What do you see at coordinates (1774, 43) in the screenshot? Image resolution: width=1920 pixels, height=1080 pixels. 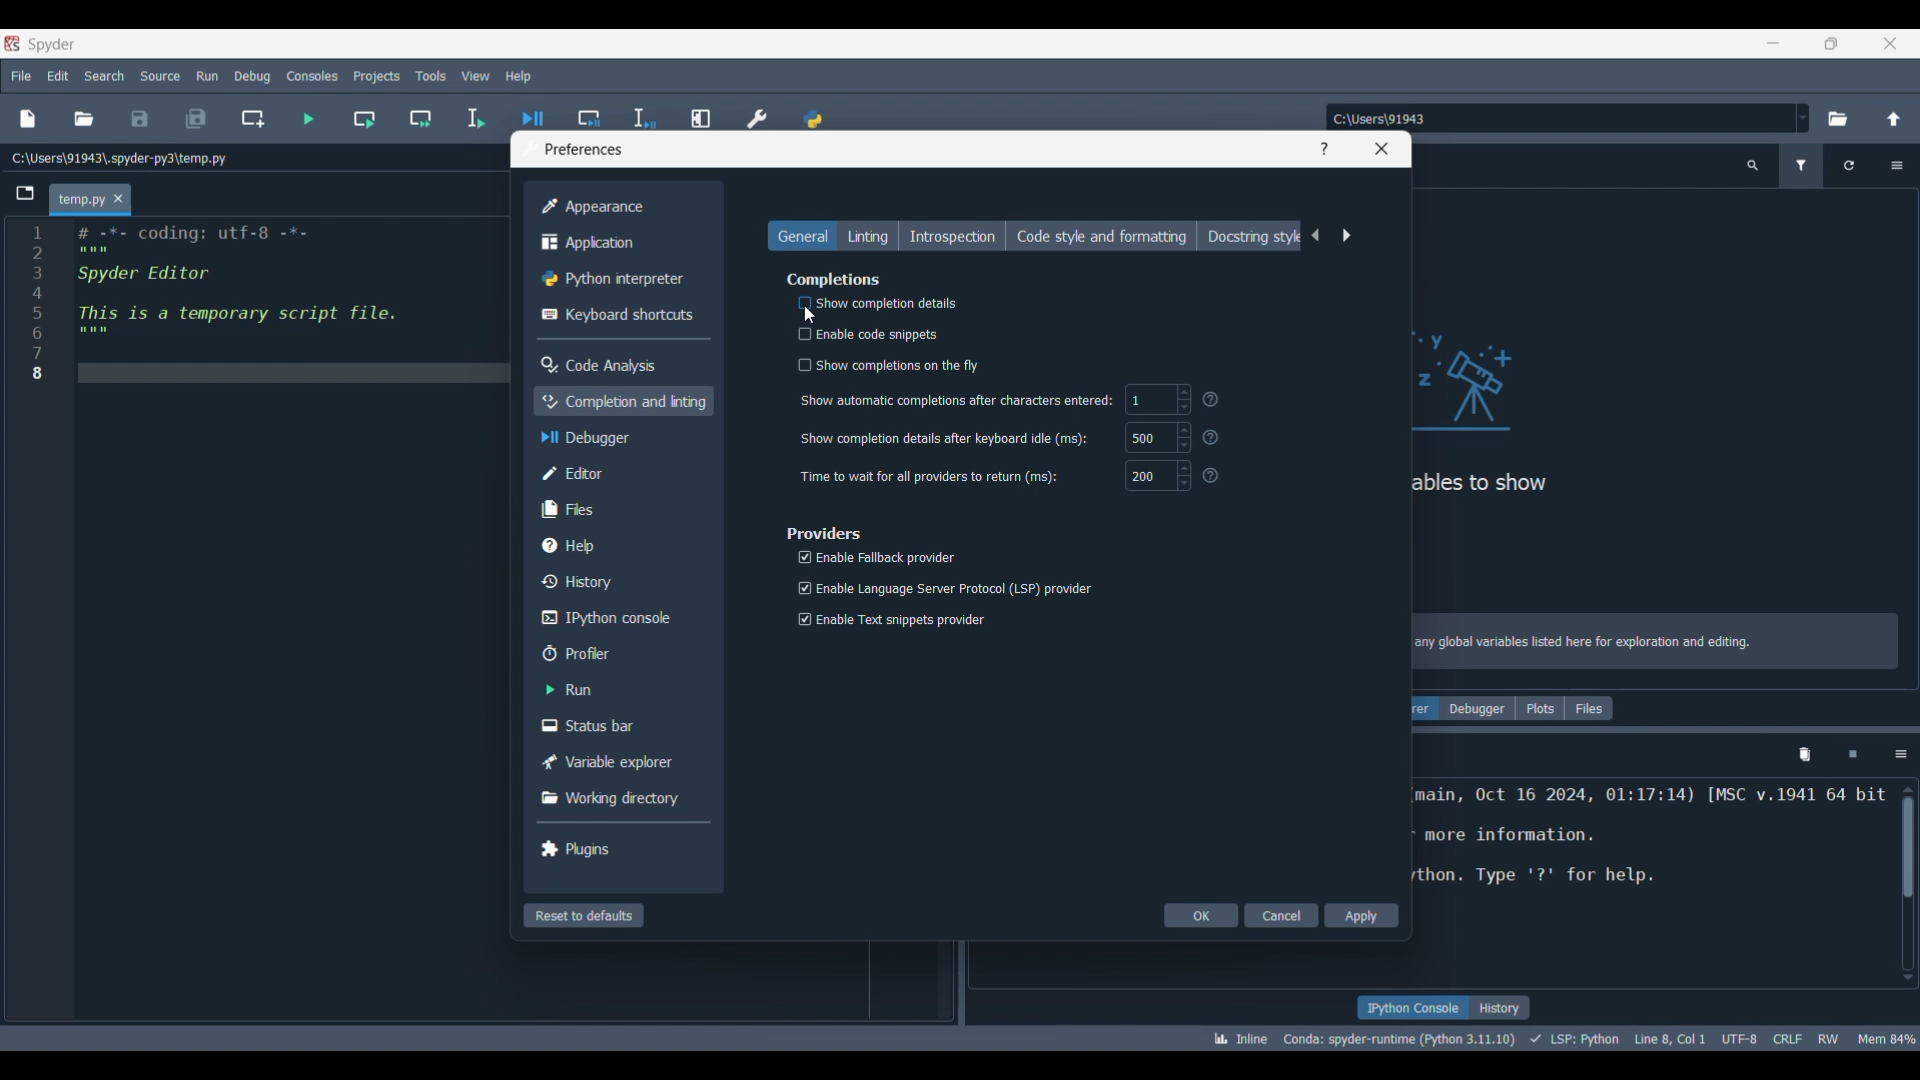 I see `Minimize` at bounding box center [1774, 43].